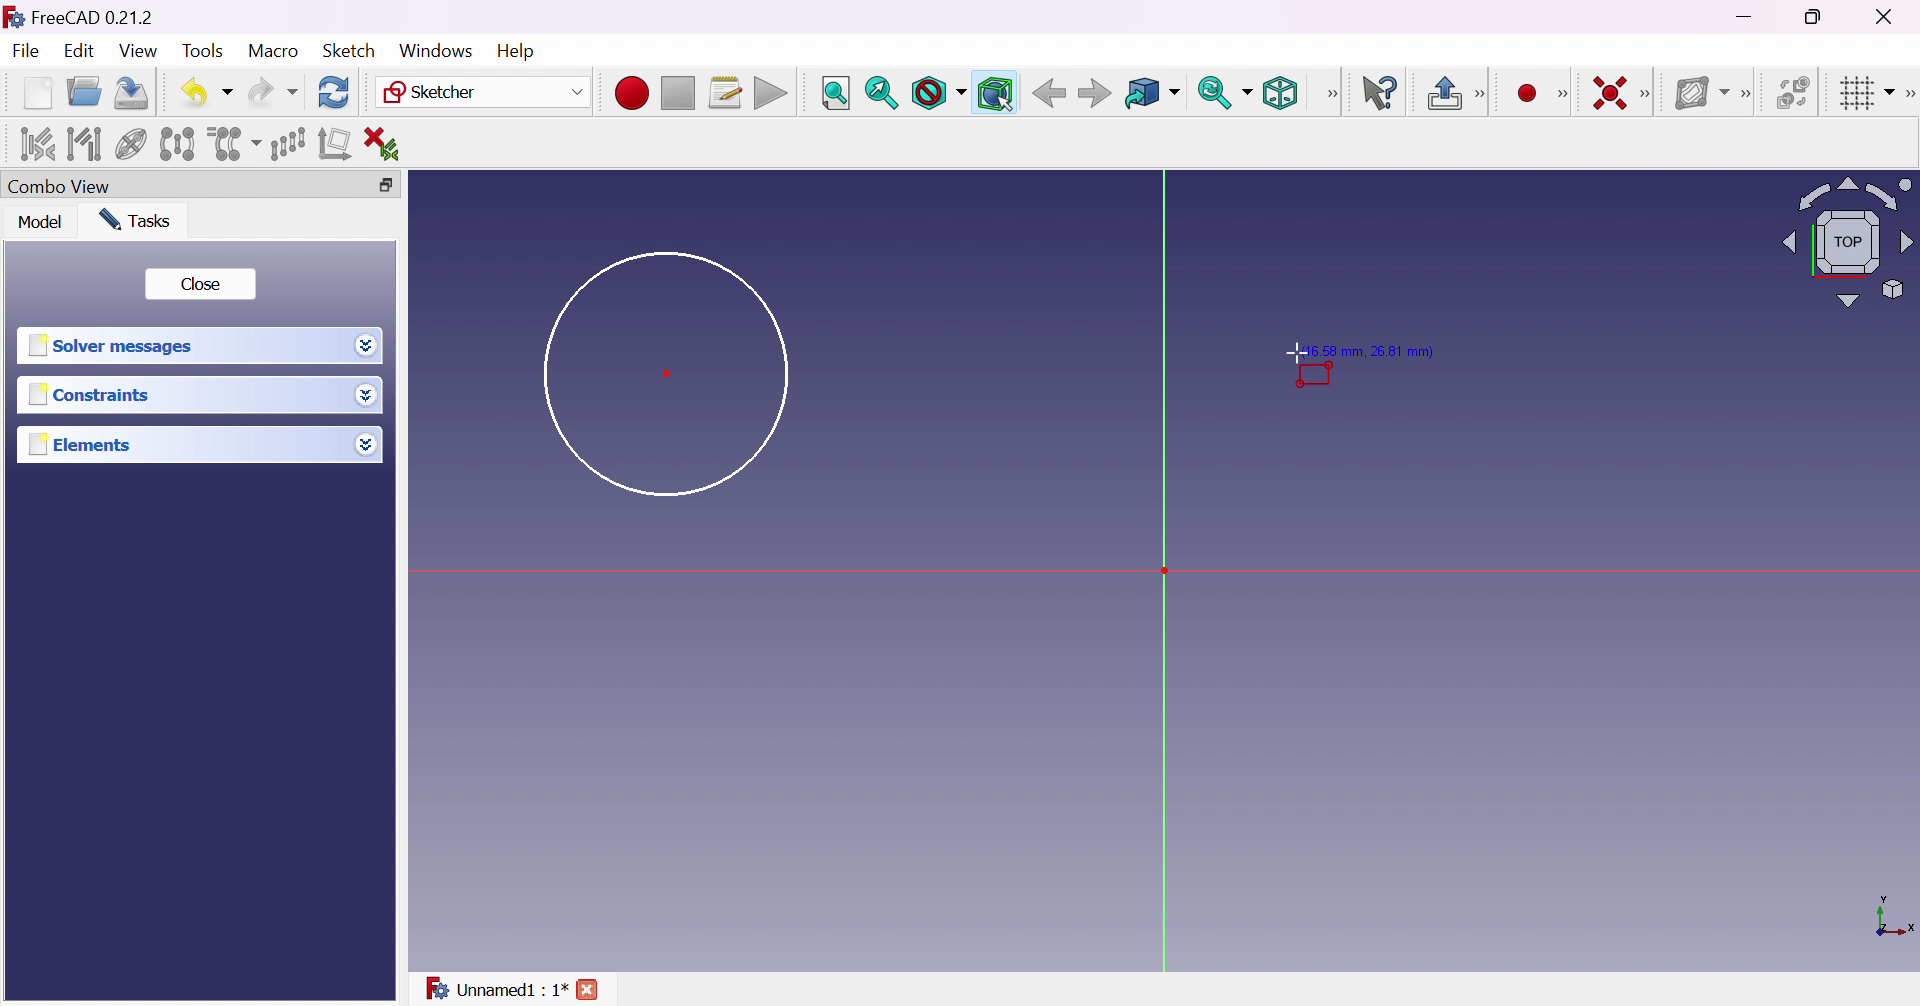 The image size is (1920, 1006). Describe the element at coordinates (938, 94) in the screenshot. I see `Draw style` at that location.